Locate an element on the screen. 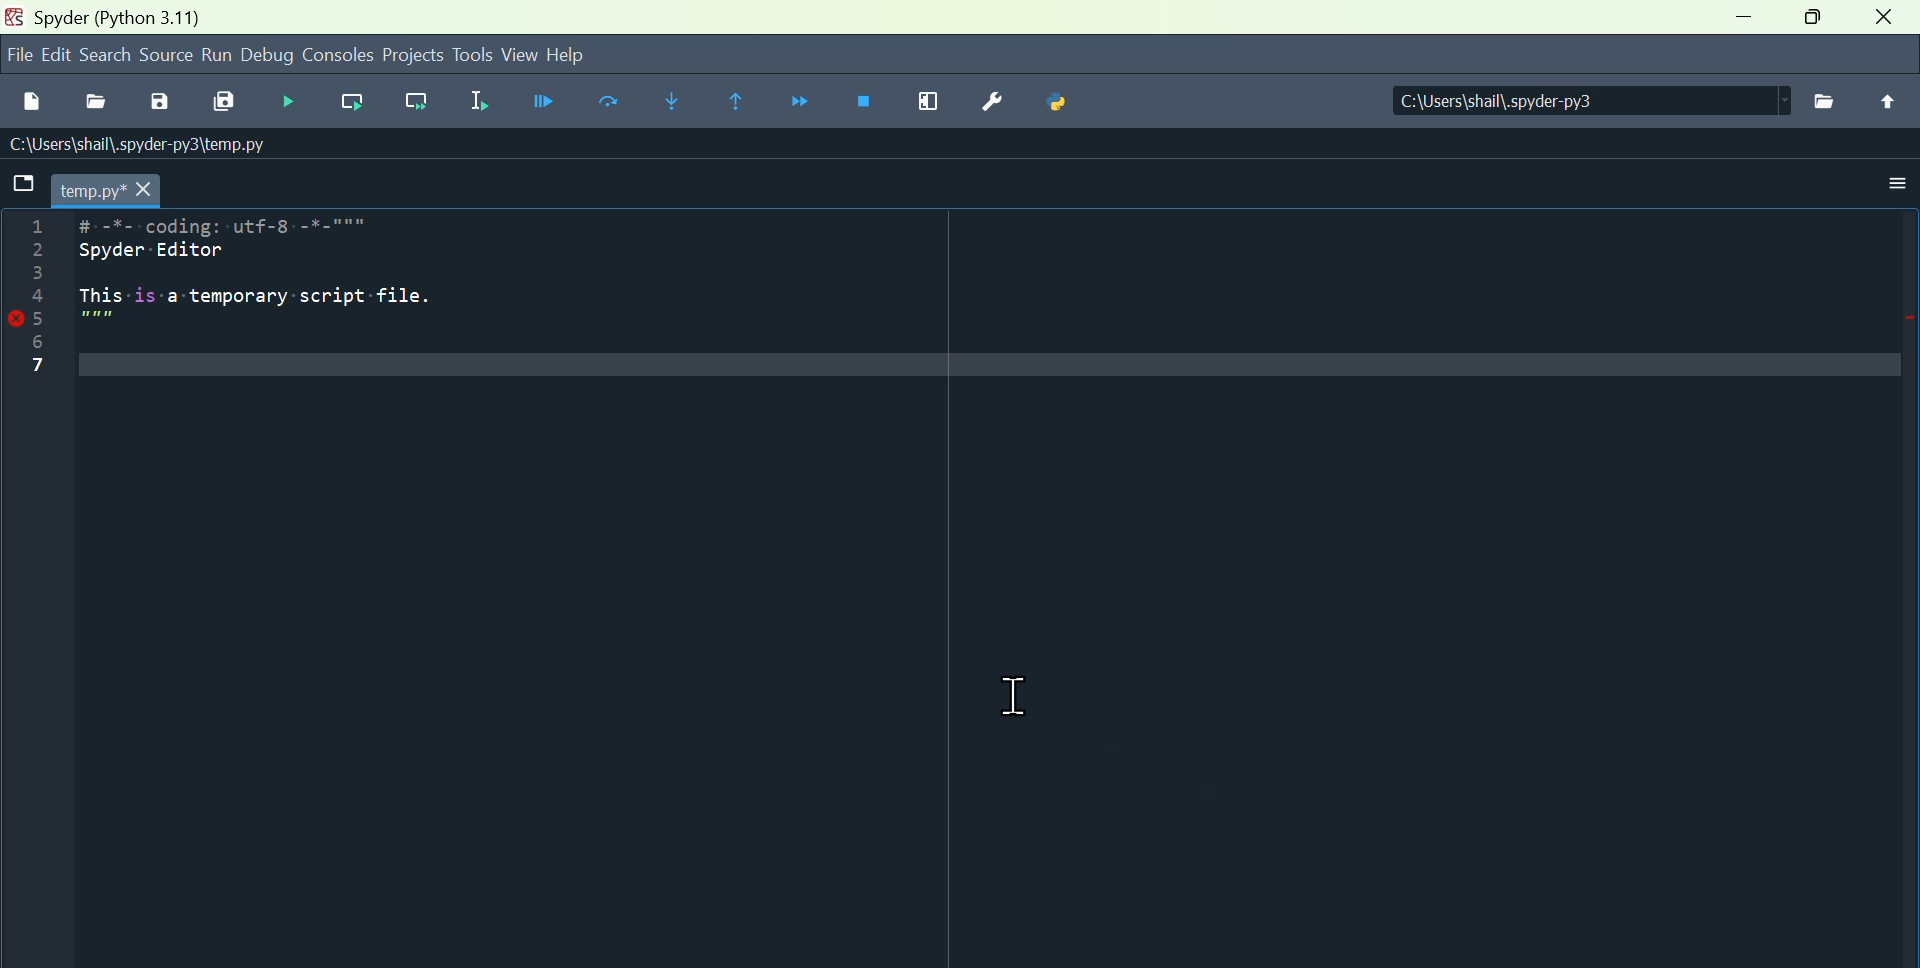  Run current cell is located at coordinates (611, 104).